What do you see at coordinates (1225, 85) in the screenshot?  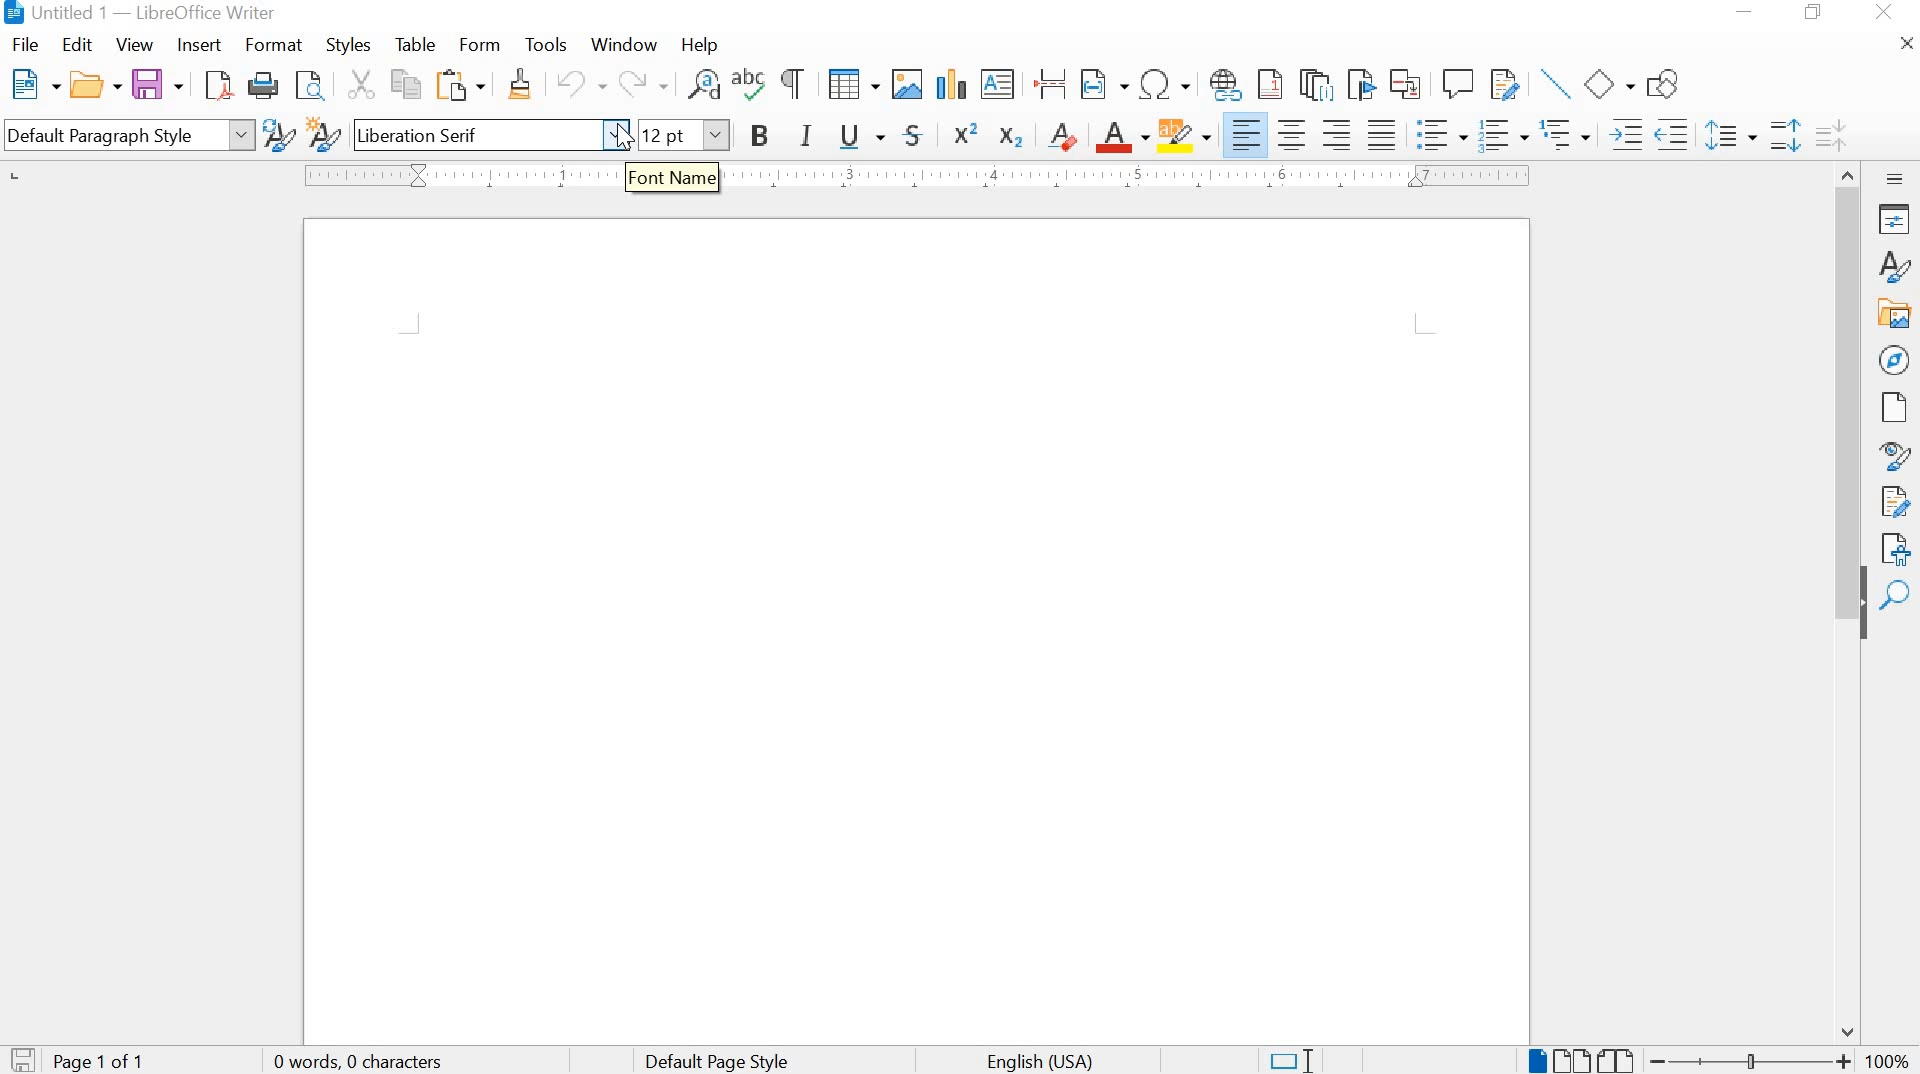 I see `INSERT HYPERLINK` at bounding box center [1225, 85].